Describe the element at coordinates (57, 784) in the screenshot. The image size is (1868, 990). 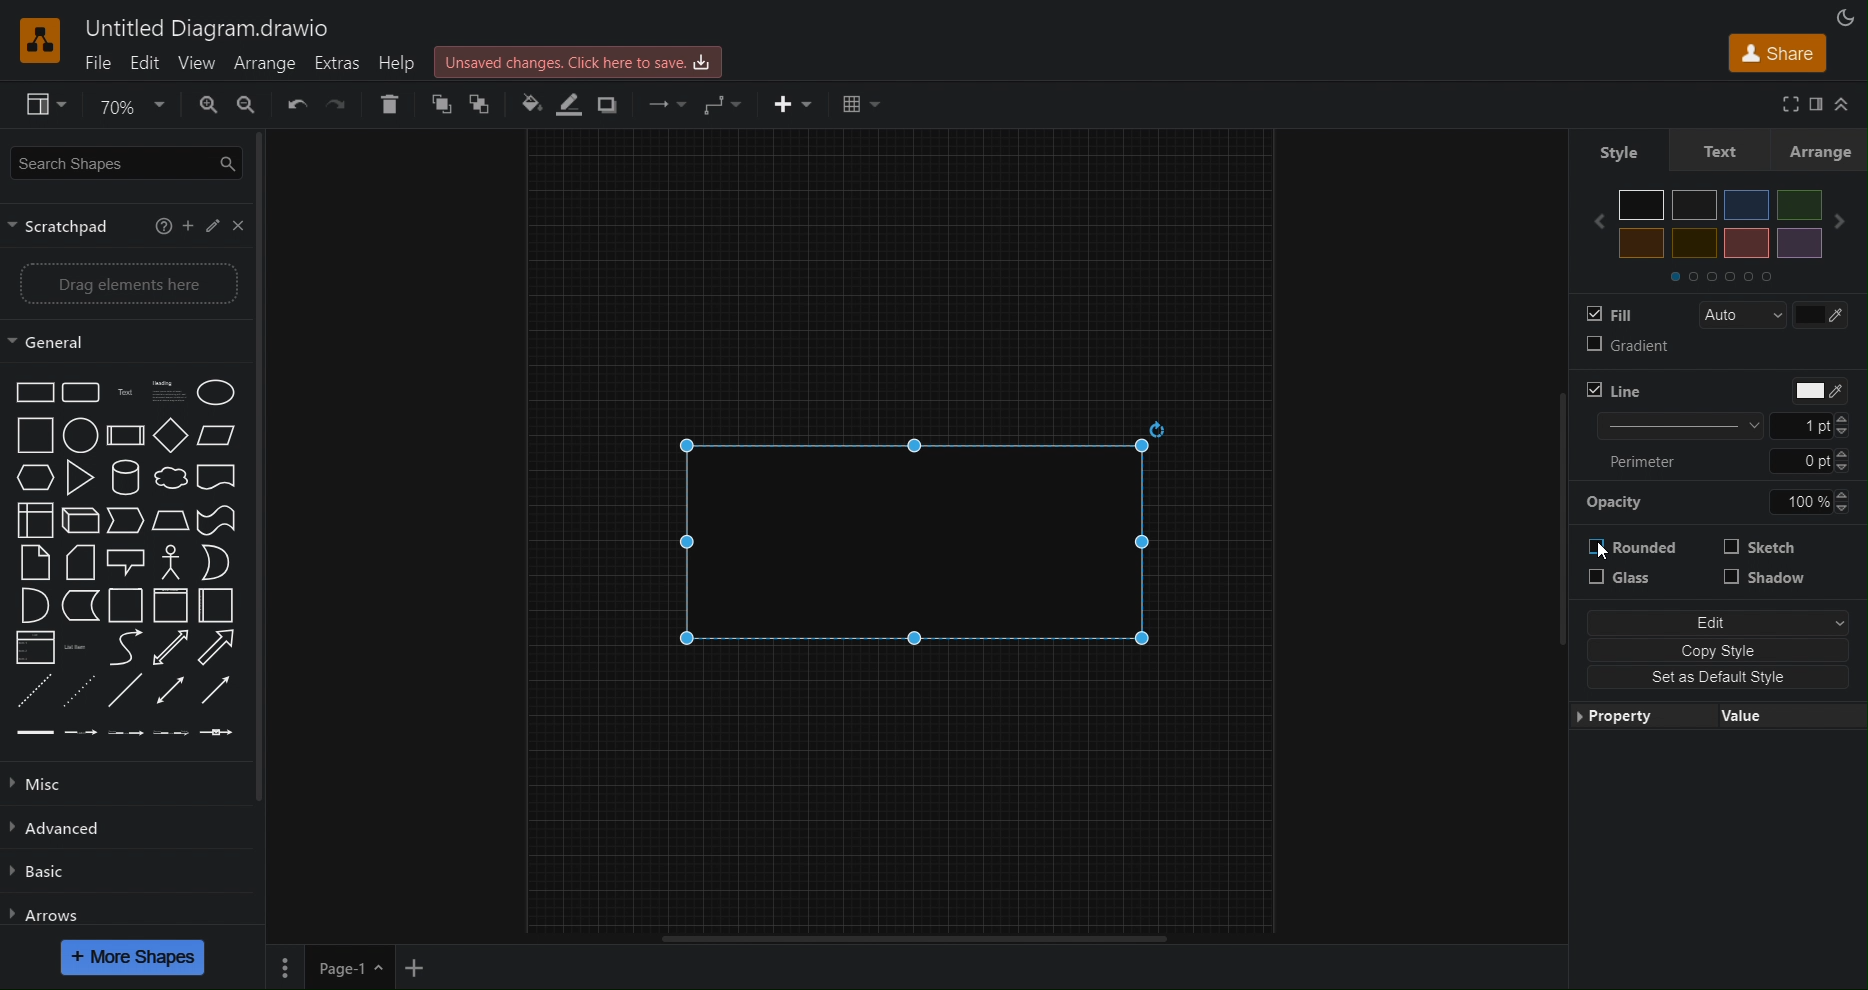
I see `Misc` at that location.